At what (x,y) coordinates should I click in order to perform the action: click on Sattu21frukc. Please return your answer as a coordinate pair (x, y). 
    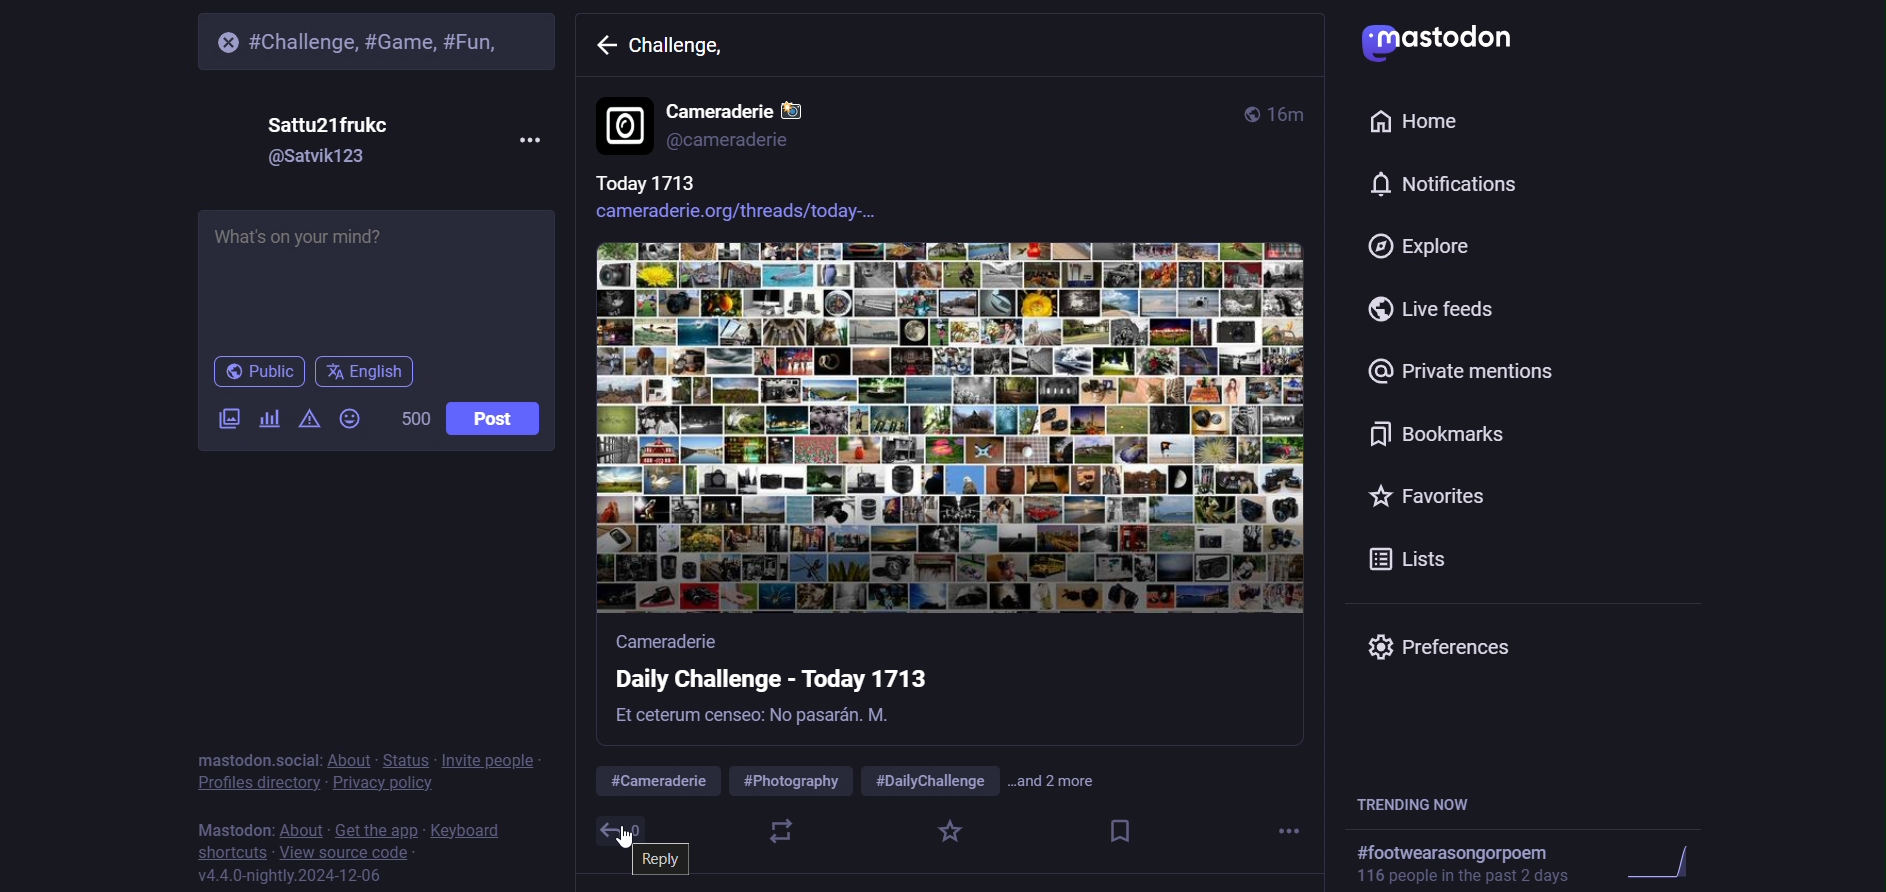
    Looking at the image, I should click on (337, 120).